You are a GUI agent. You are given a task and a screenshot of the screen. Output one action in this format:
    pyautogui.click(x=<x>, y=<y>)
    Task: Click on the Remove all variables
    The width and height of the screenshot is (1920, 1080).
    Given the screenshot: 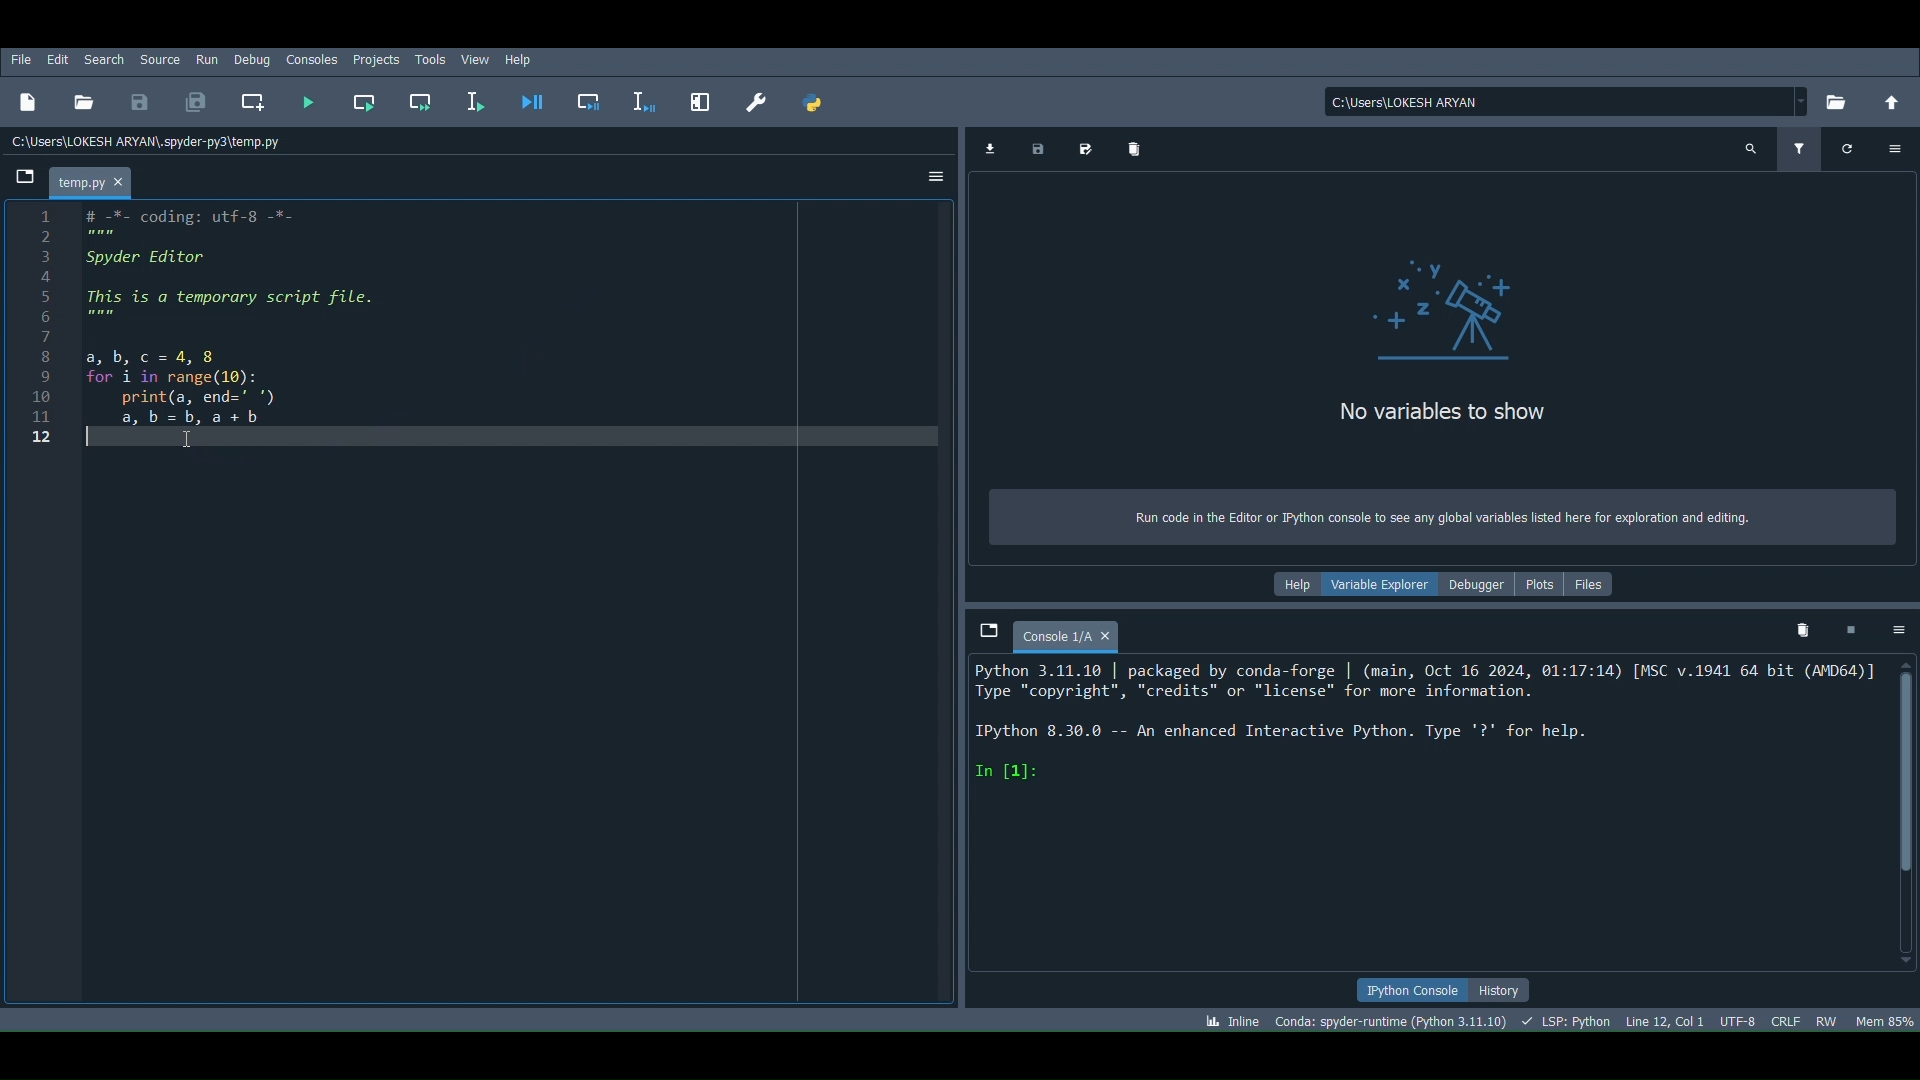 What is the action you would take?
    pyautogui.click(x=1135, y=148)
    